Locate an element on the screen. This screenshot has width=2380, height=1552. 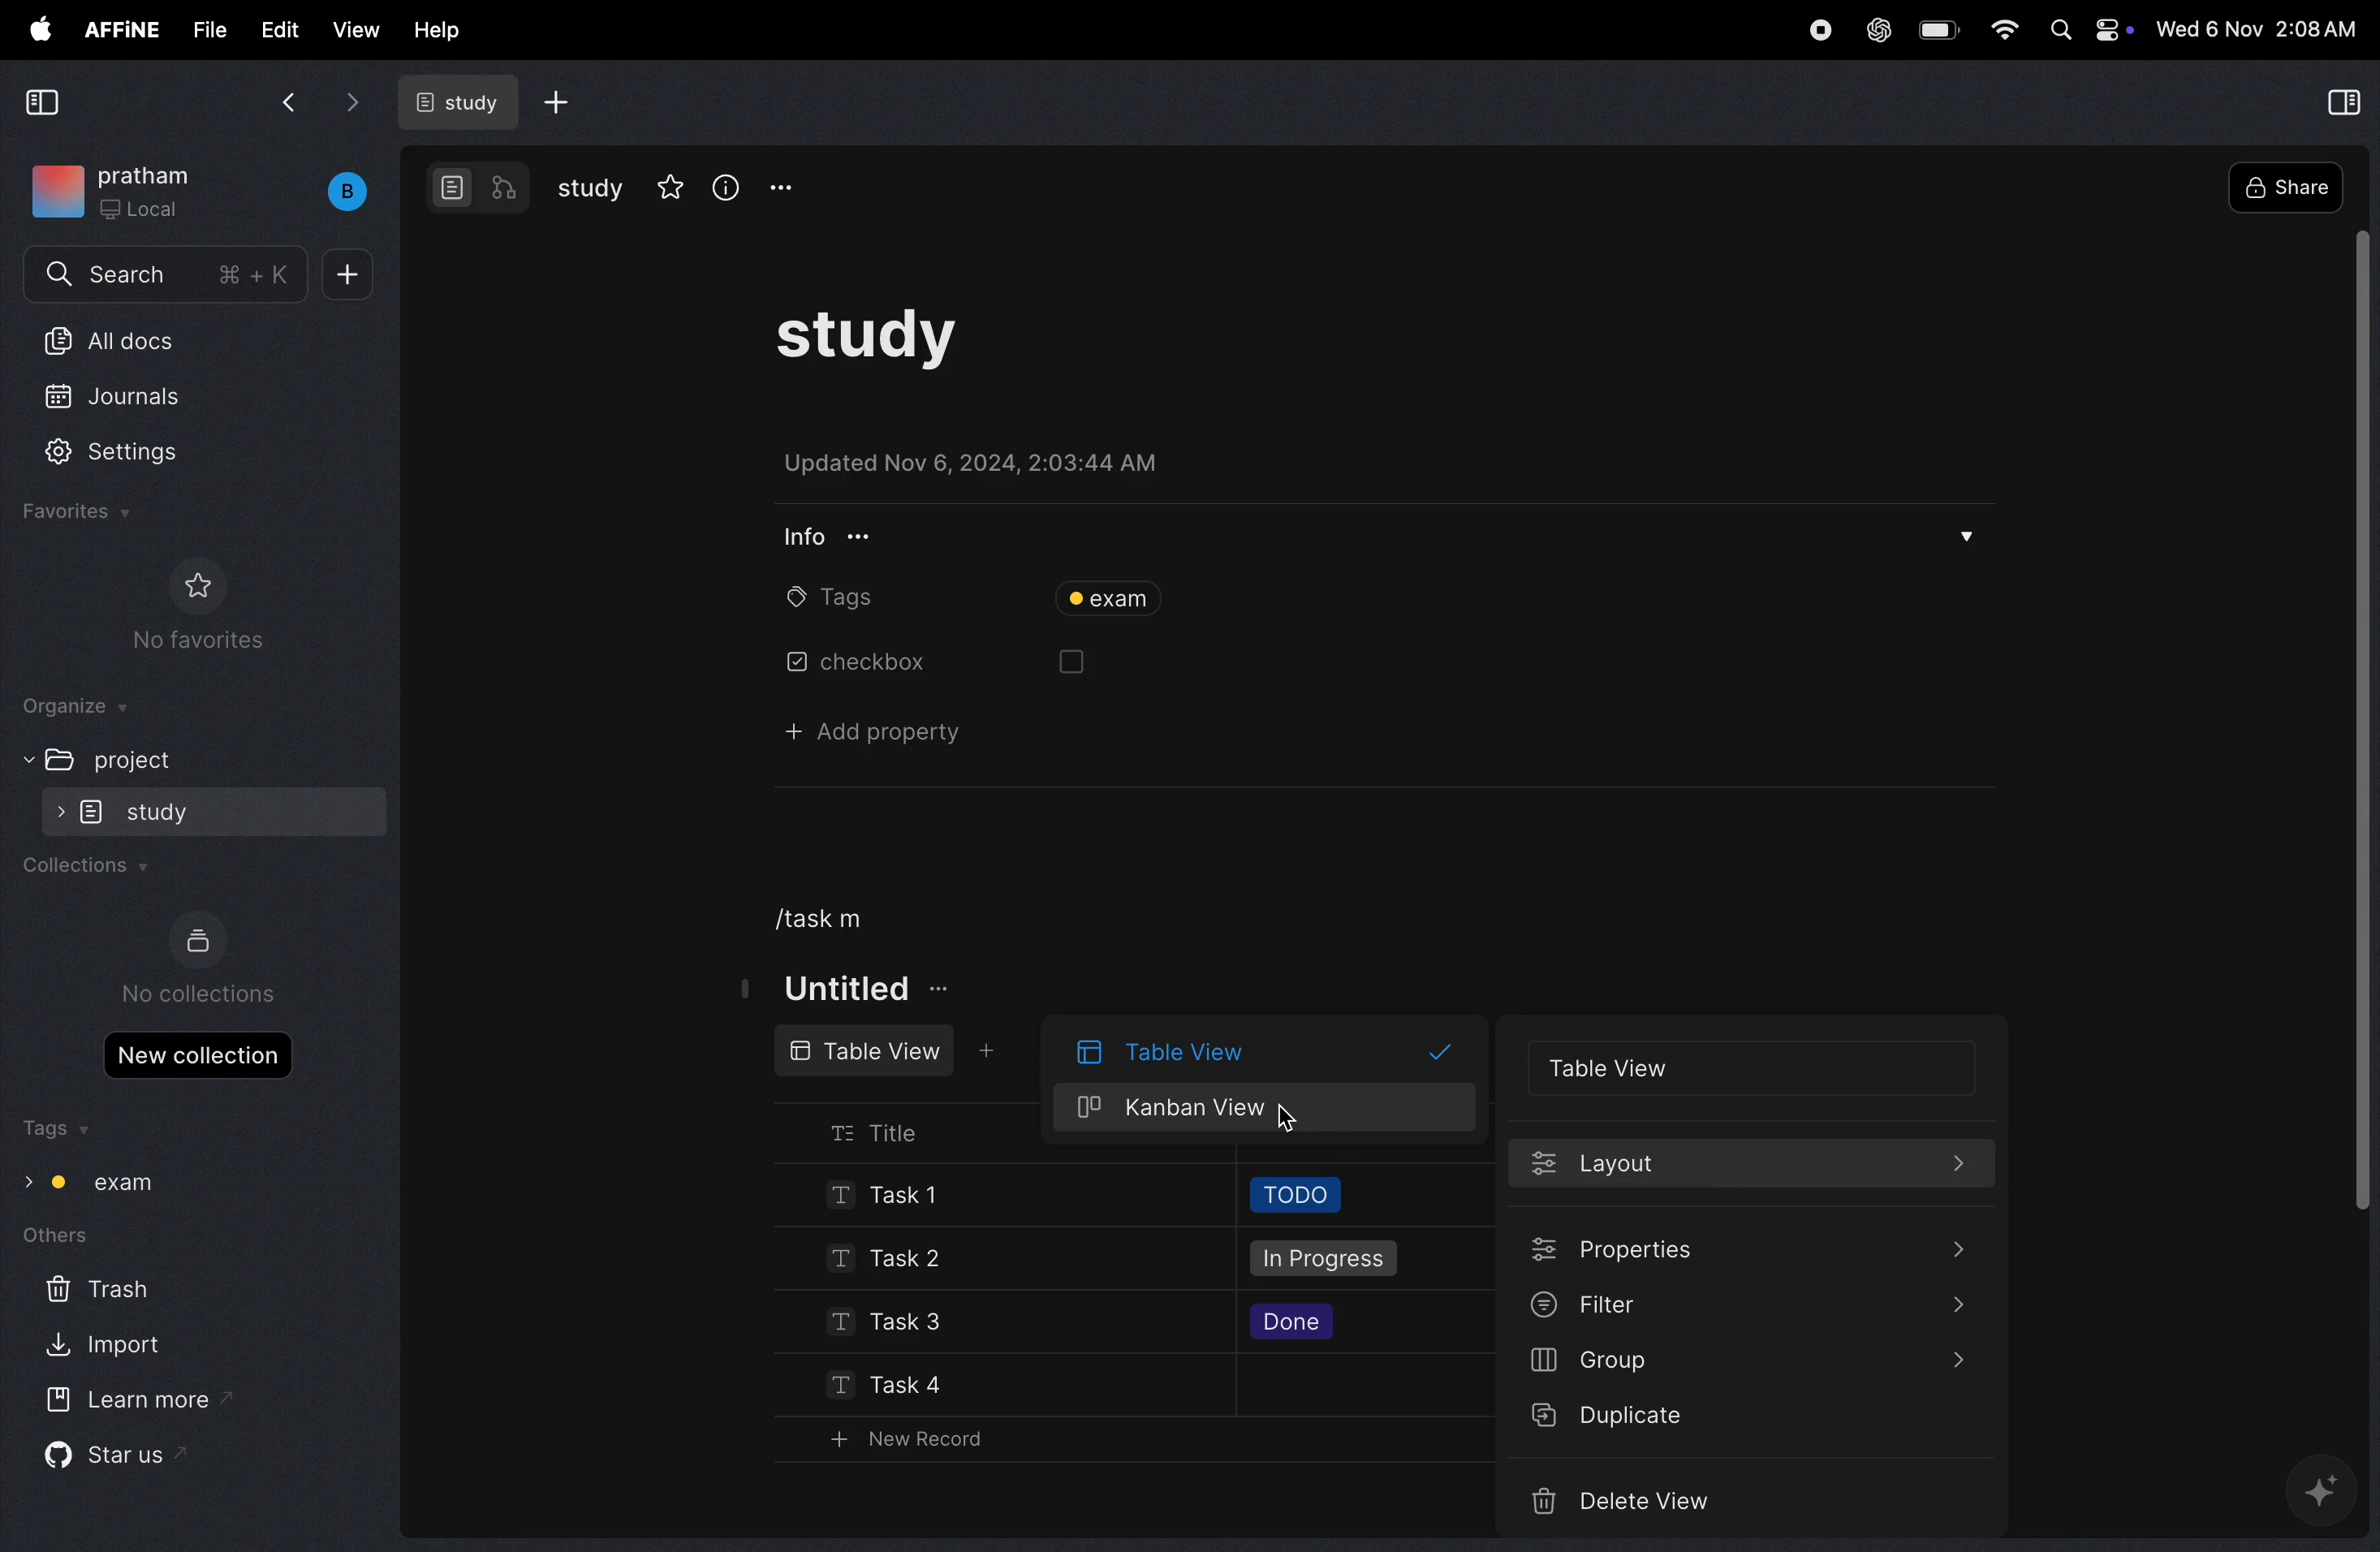
in progress is located at coordinates (1318, 1262).